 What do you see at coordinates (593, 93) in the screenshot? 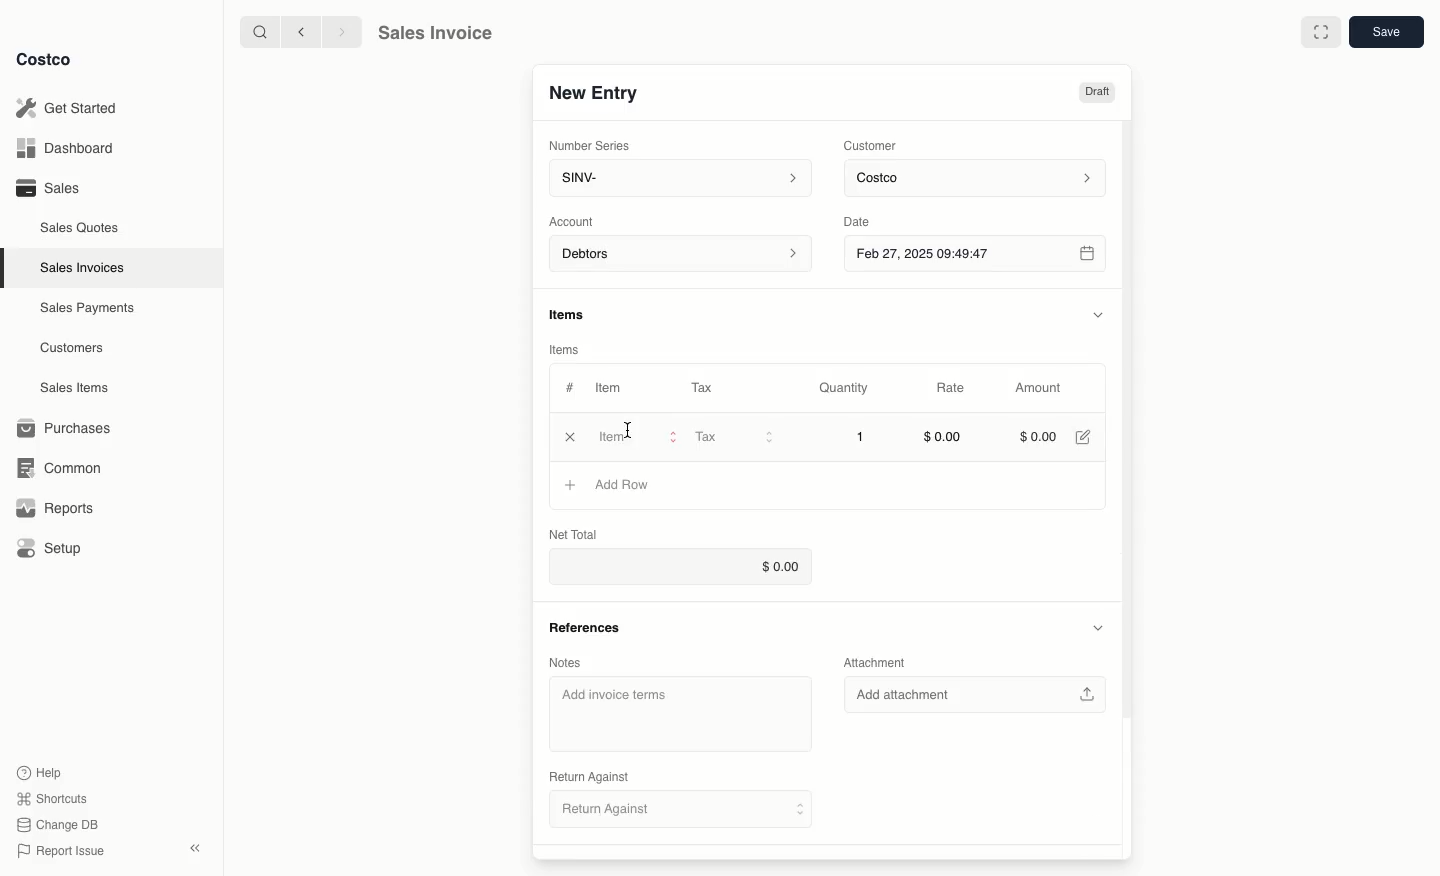
I see `New Entry` at bounding box center [593, 93].